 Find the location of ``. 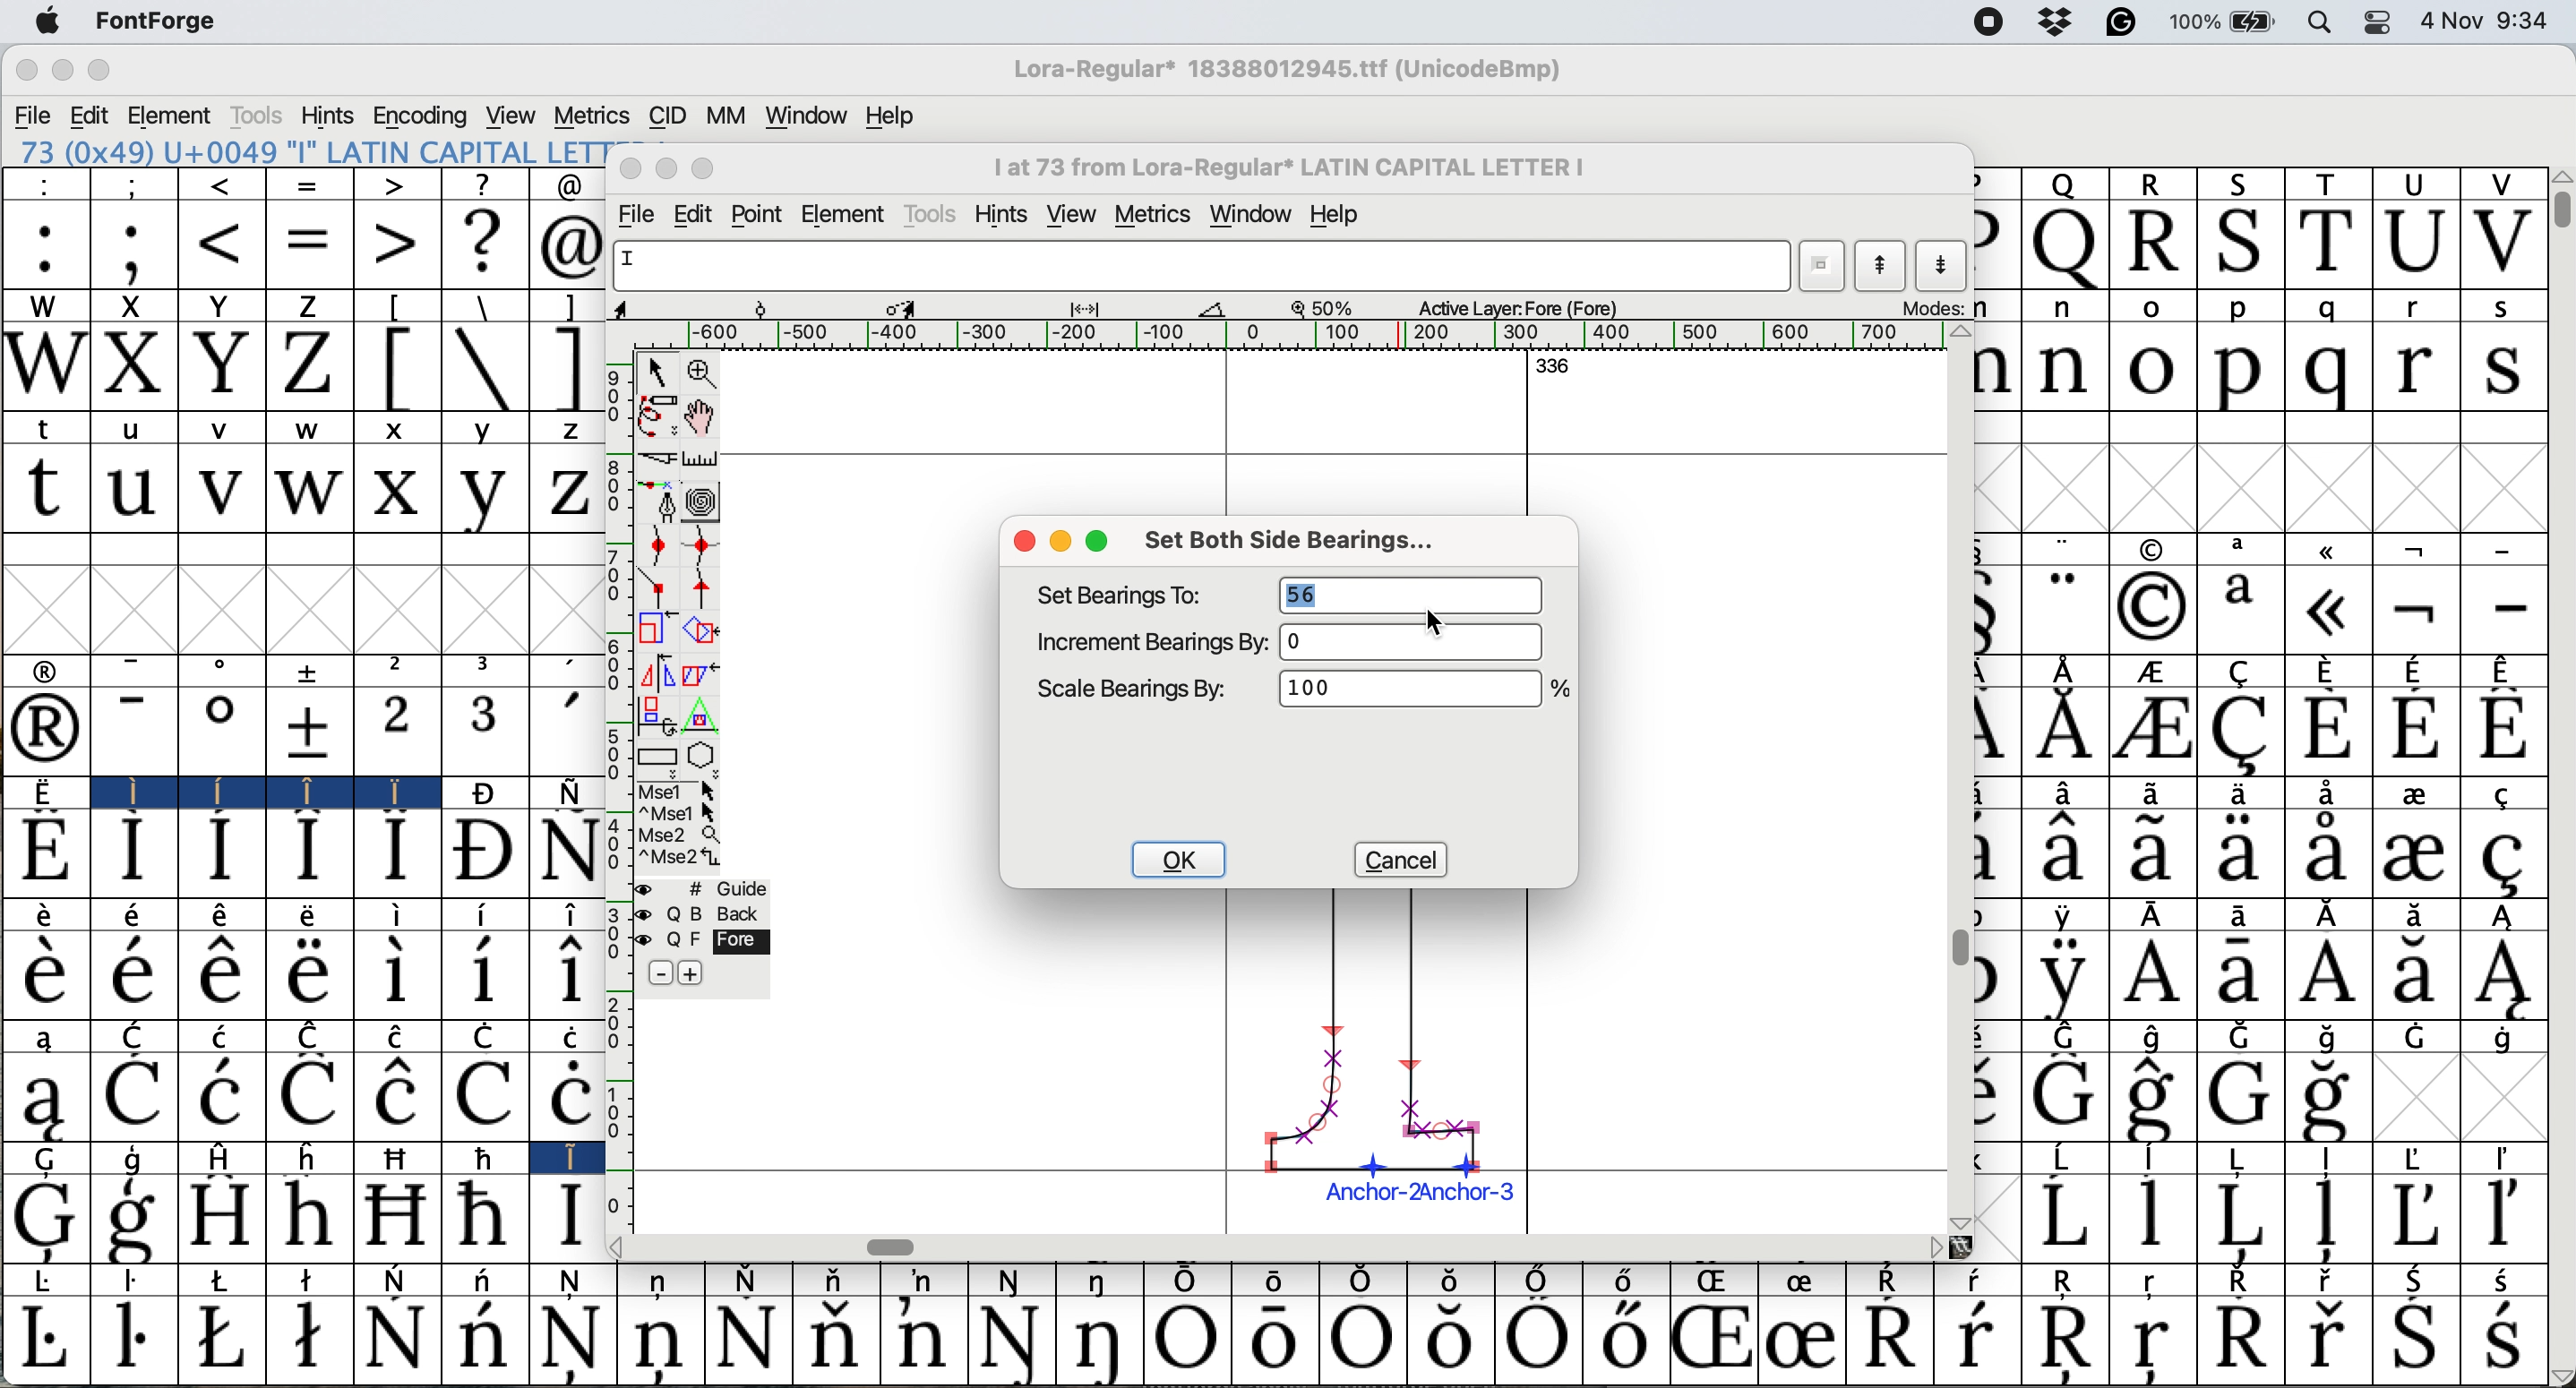

 is located at coordinates (649, 888).